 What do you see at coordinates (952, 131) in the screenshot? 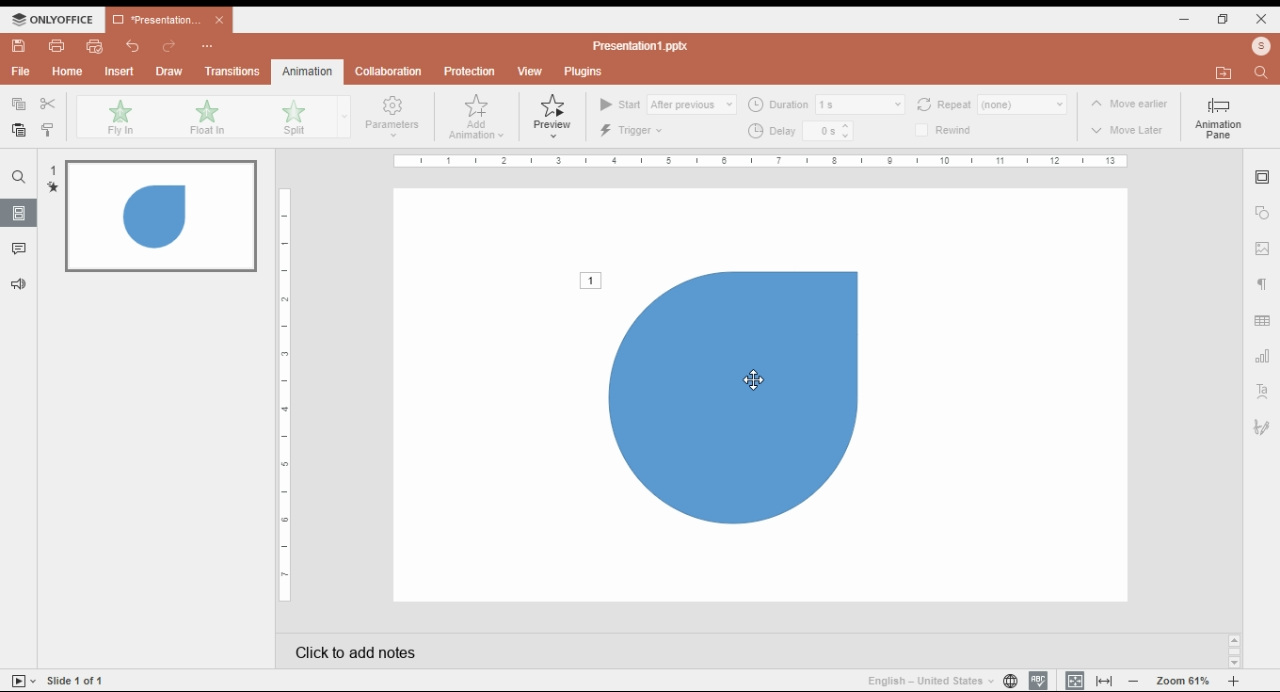
I see `rewind` at bounding box center [952, 131].